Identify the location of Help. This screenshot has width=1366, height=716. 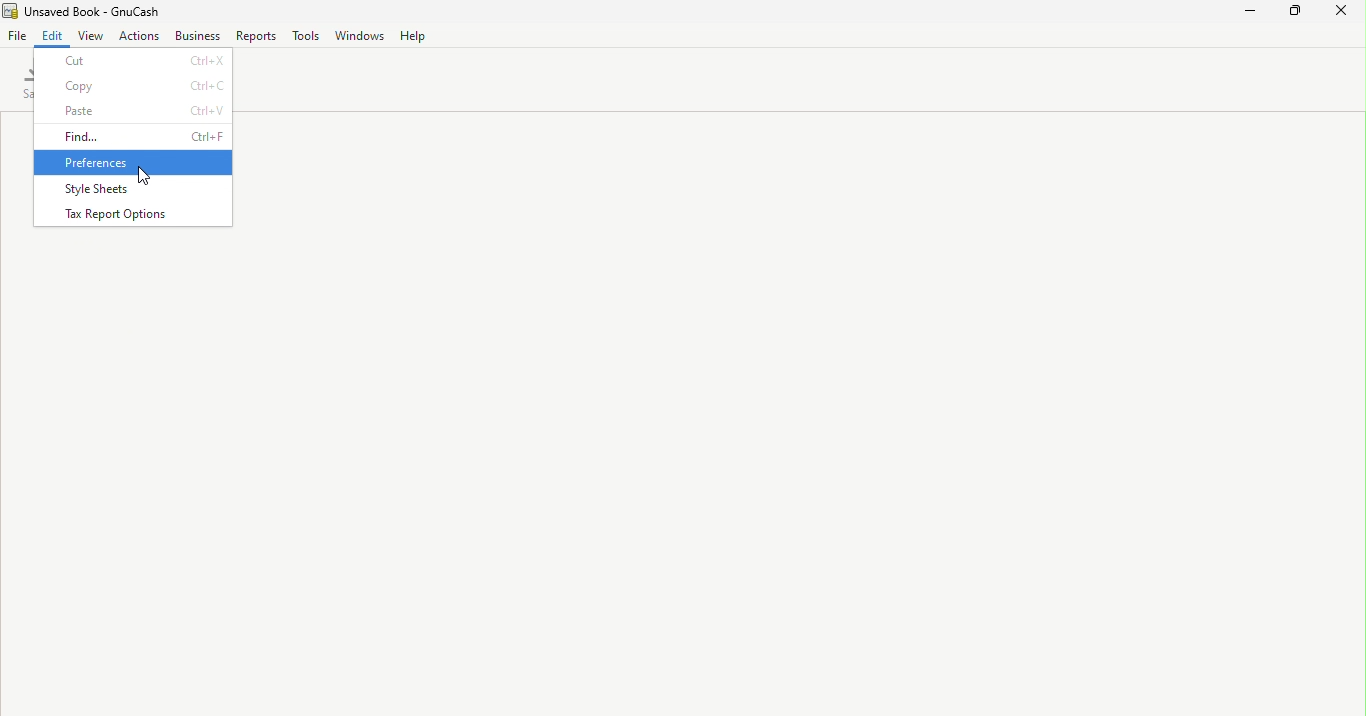
(414, 34).